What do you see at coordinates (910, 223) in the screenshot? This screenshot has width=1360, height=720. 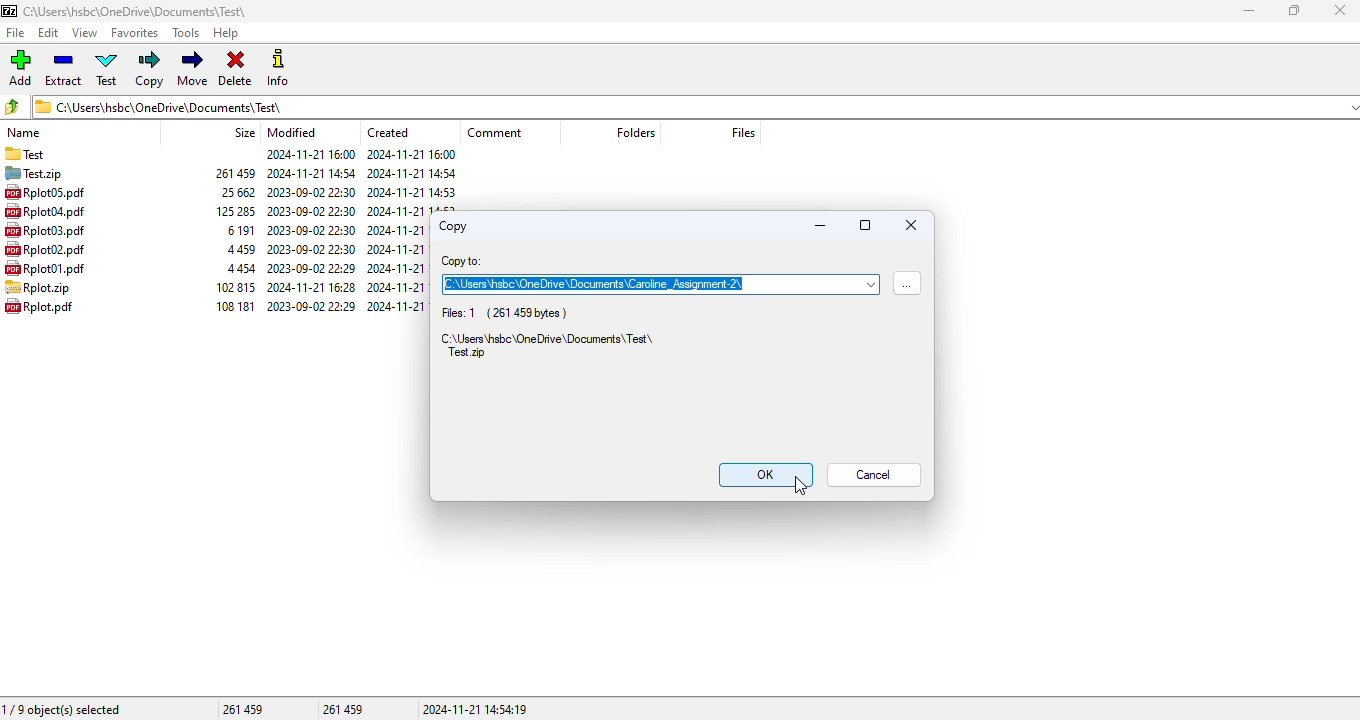 I see `stop` at bounding box center [910, 223].